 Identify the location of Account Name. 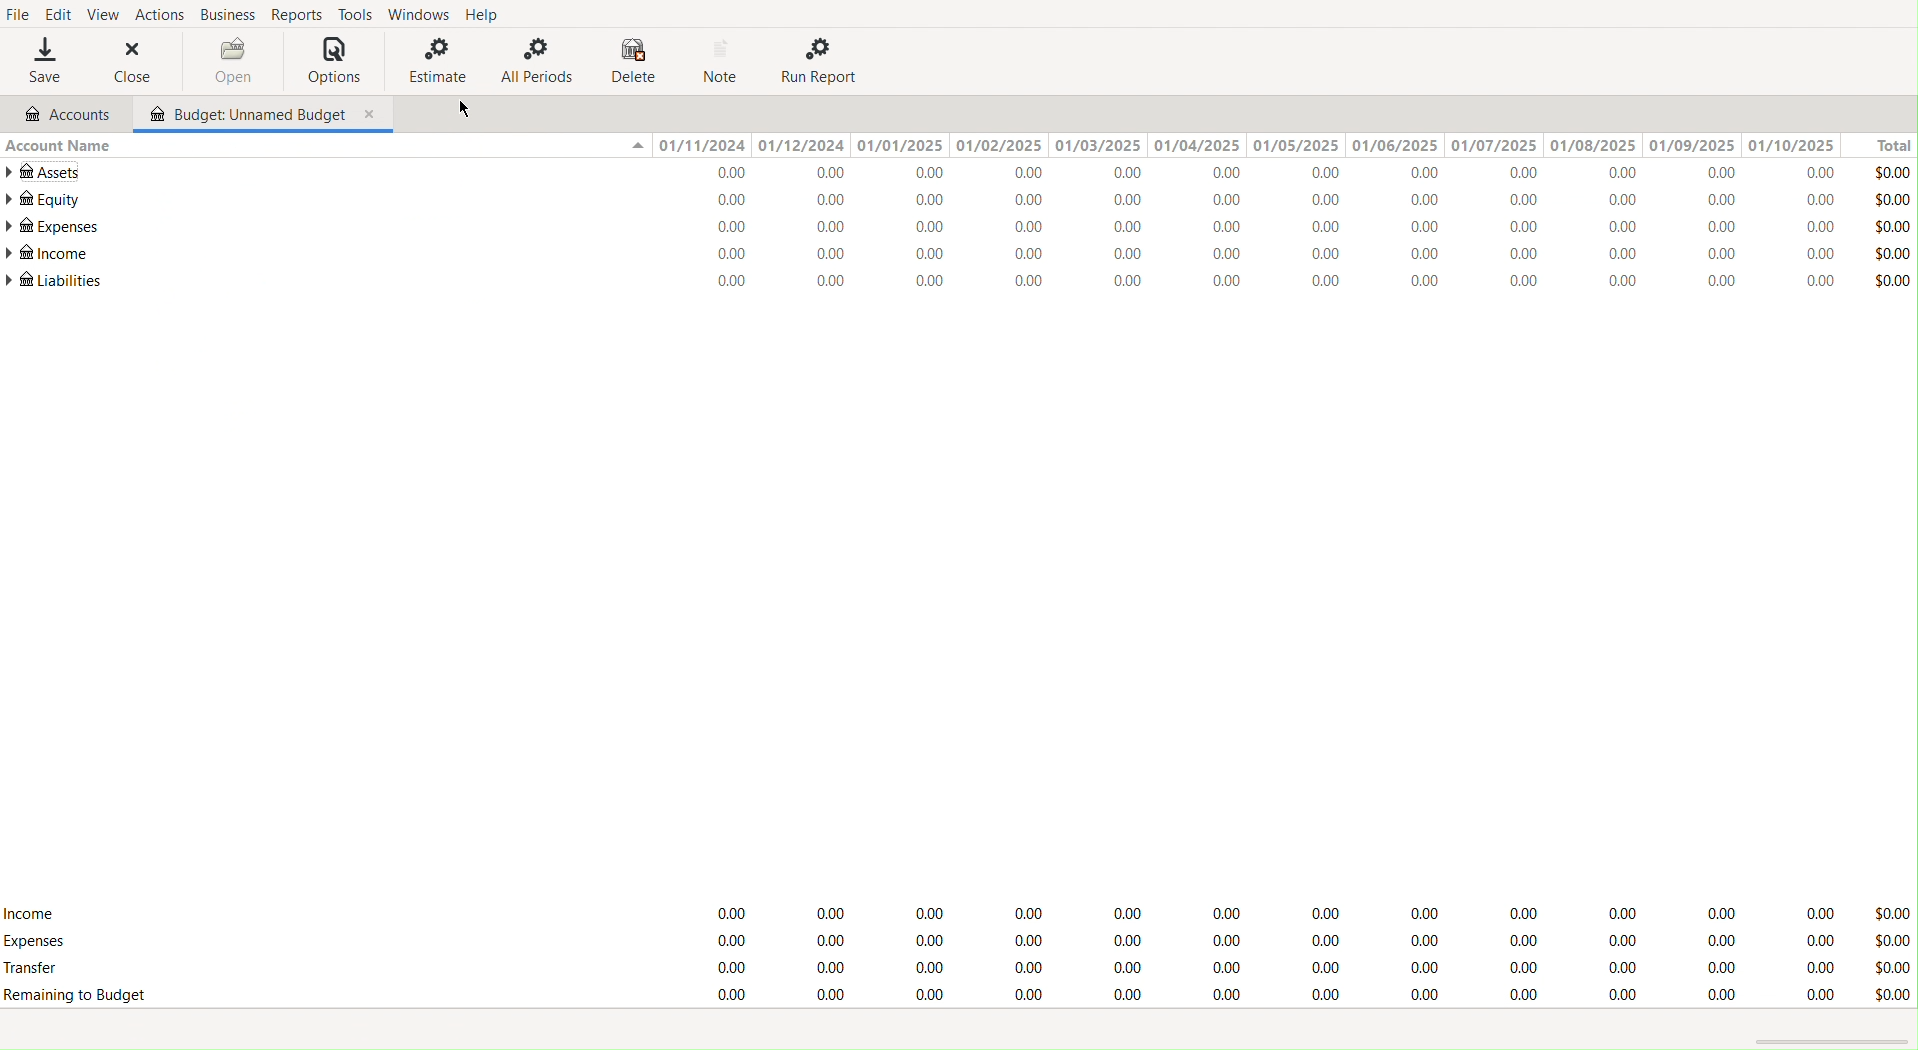
(66, 147).